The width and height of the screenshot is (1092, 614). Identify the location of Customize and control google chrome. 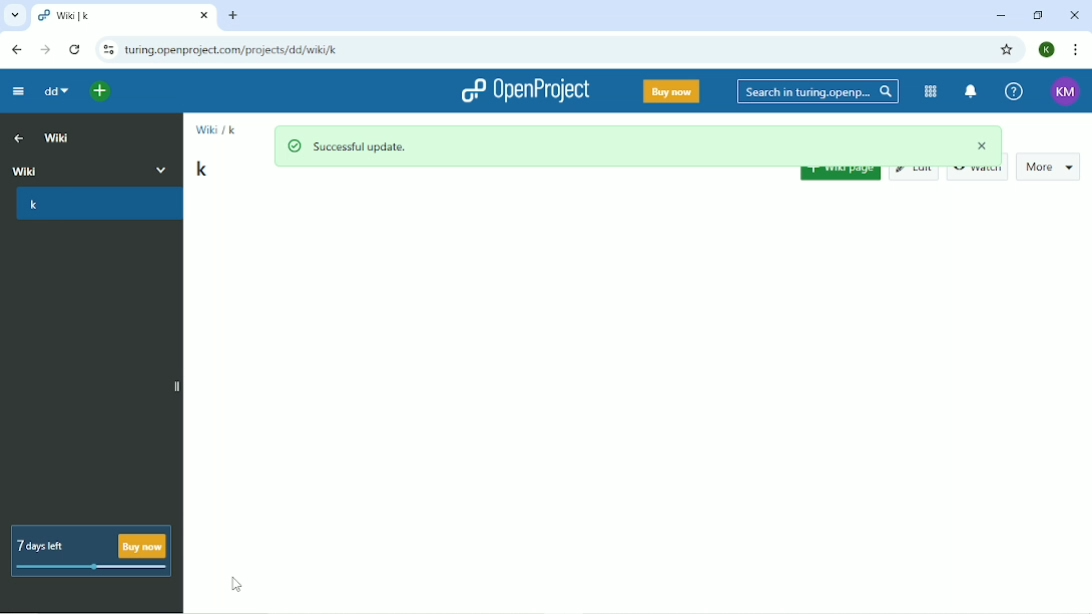
(1074, 49).